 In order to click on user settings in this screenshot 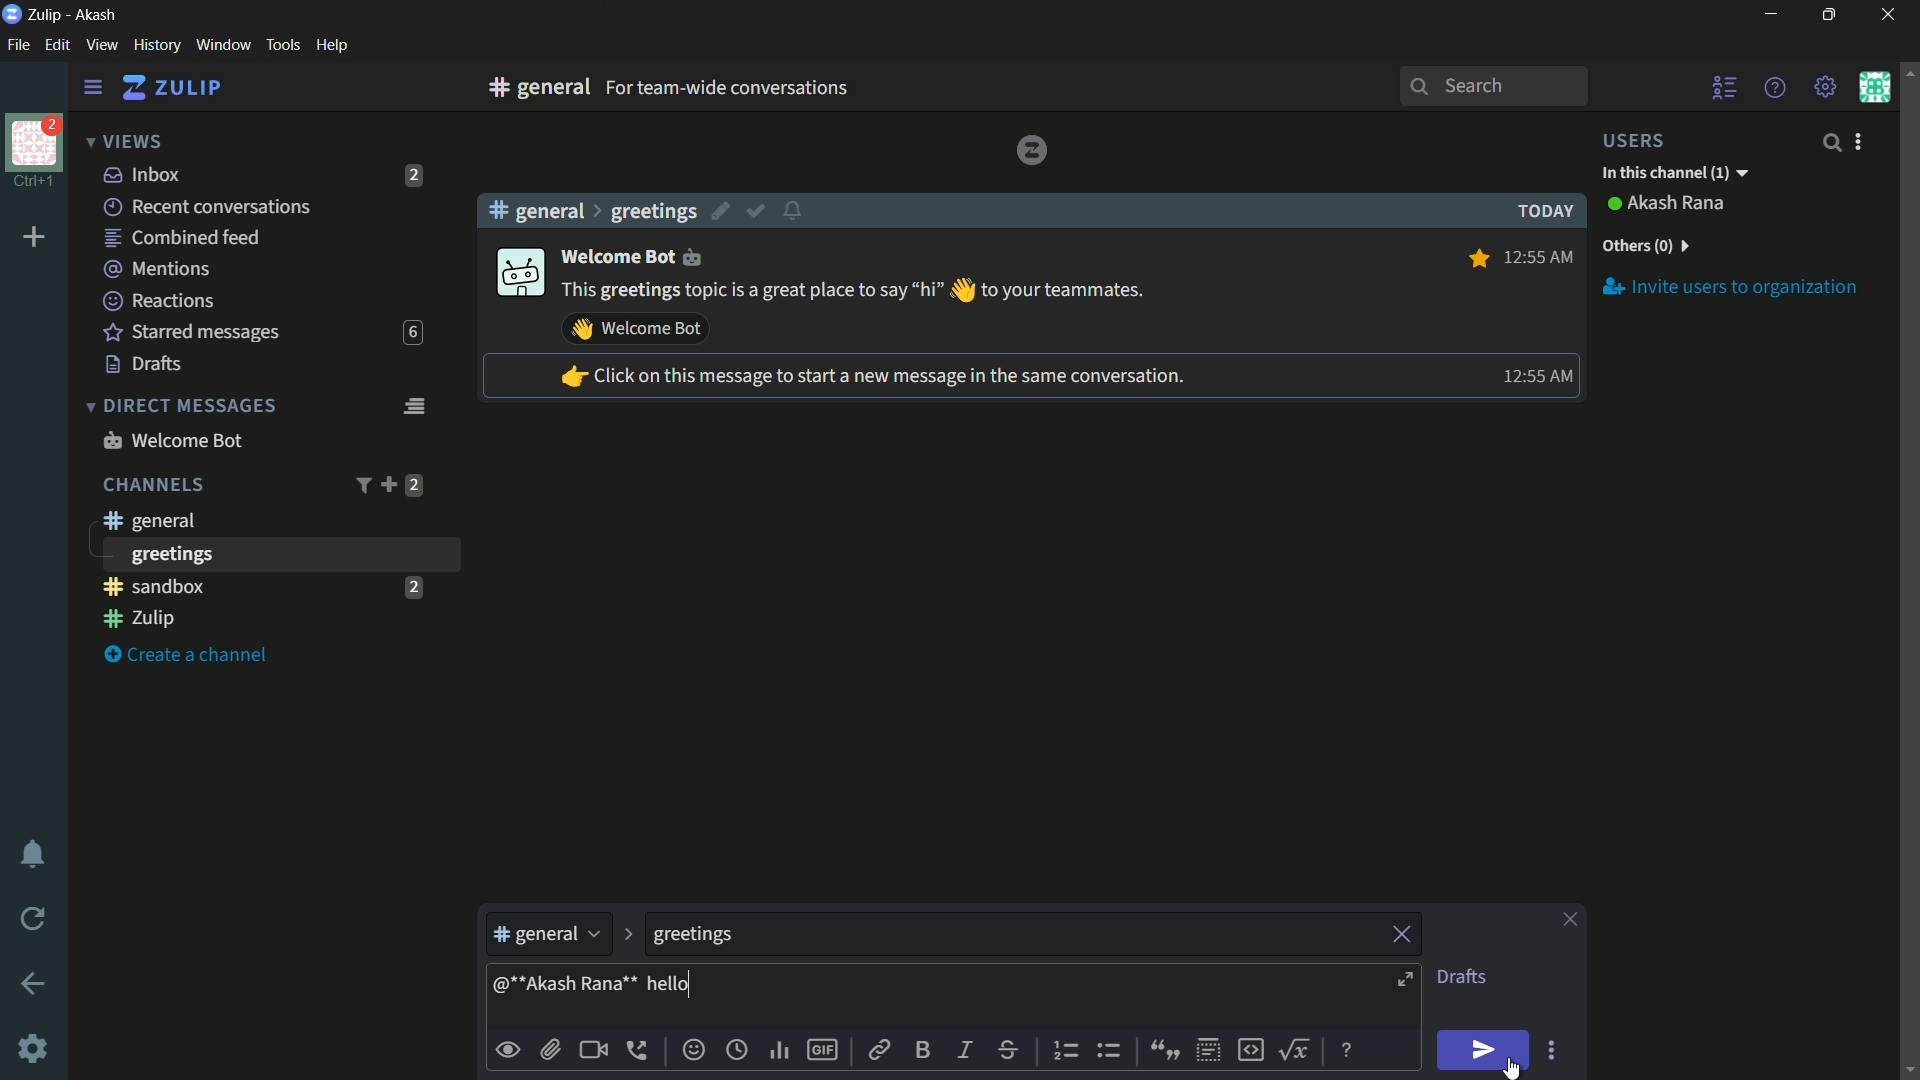, I will do `click(1862, 141)`.